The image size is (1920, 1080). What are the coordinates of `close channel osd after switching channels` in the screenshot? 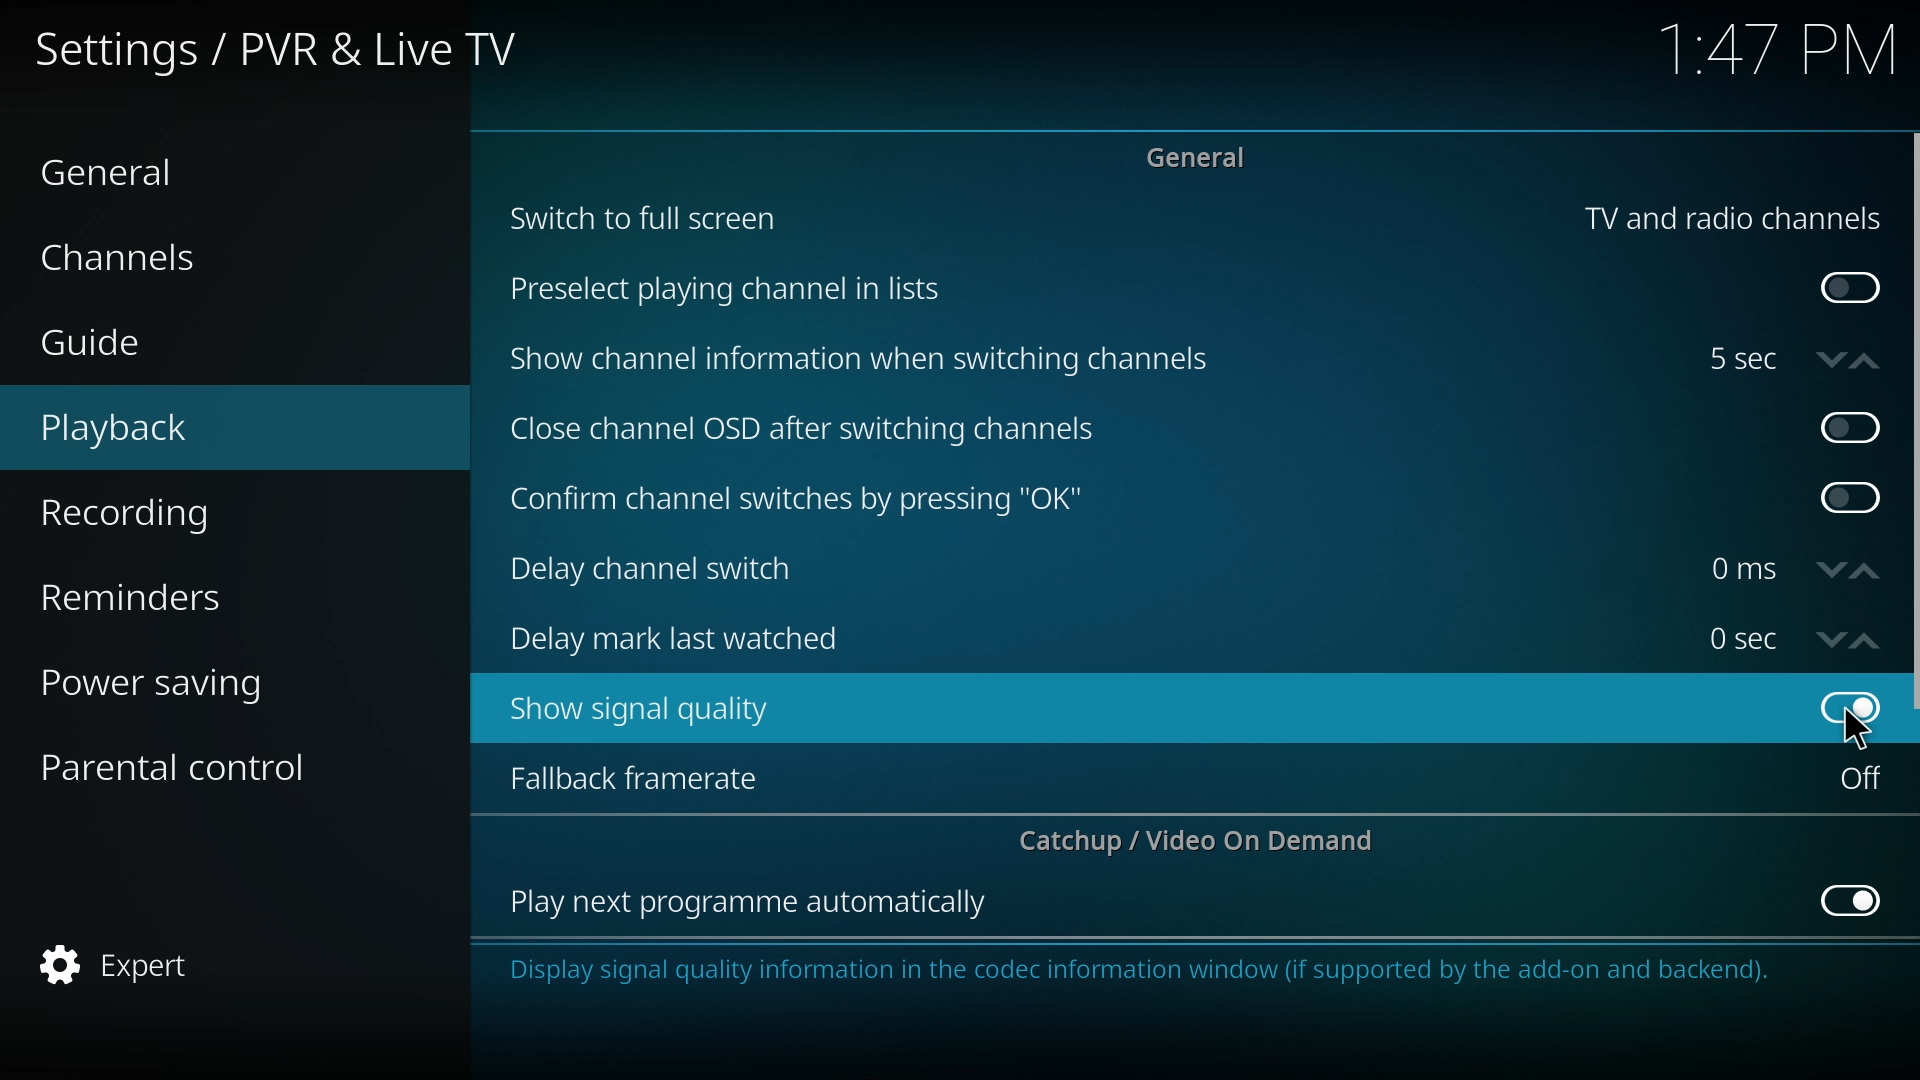 It's located at (808, 431).